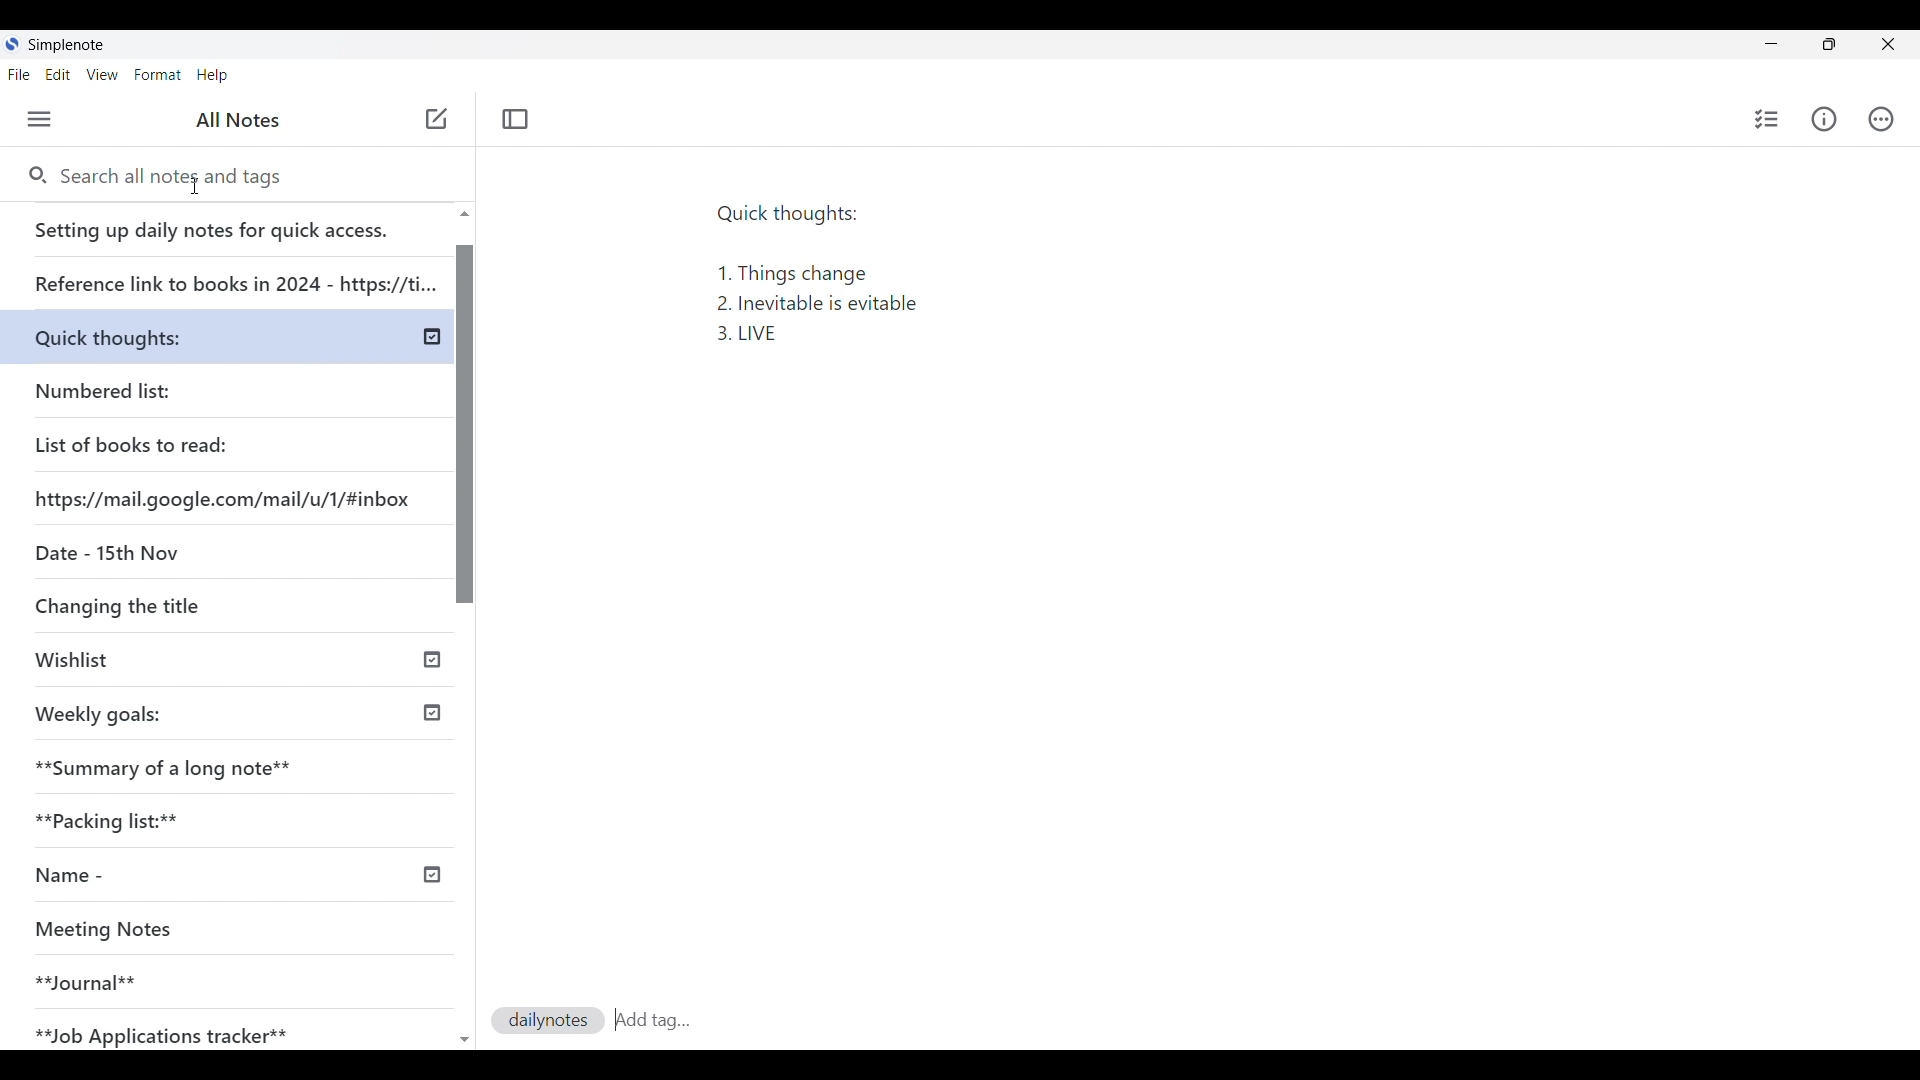 Image resolution: width=1920 pixels, height=1080 pixels. Describe the element at coordinates (230, 224) in the screenshot. I see `Setting up daily notes` at that location.